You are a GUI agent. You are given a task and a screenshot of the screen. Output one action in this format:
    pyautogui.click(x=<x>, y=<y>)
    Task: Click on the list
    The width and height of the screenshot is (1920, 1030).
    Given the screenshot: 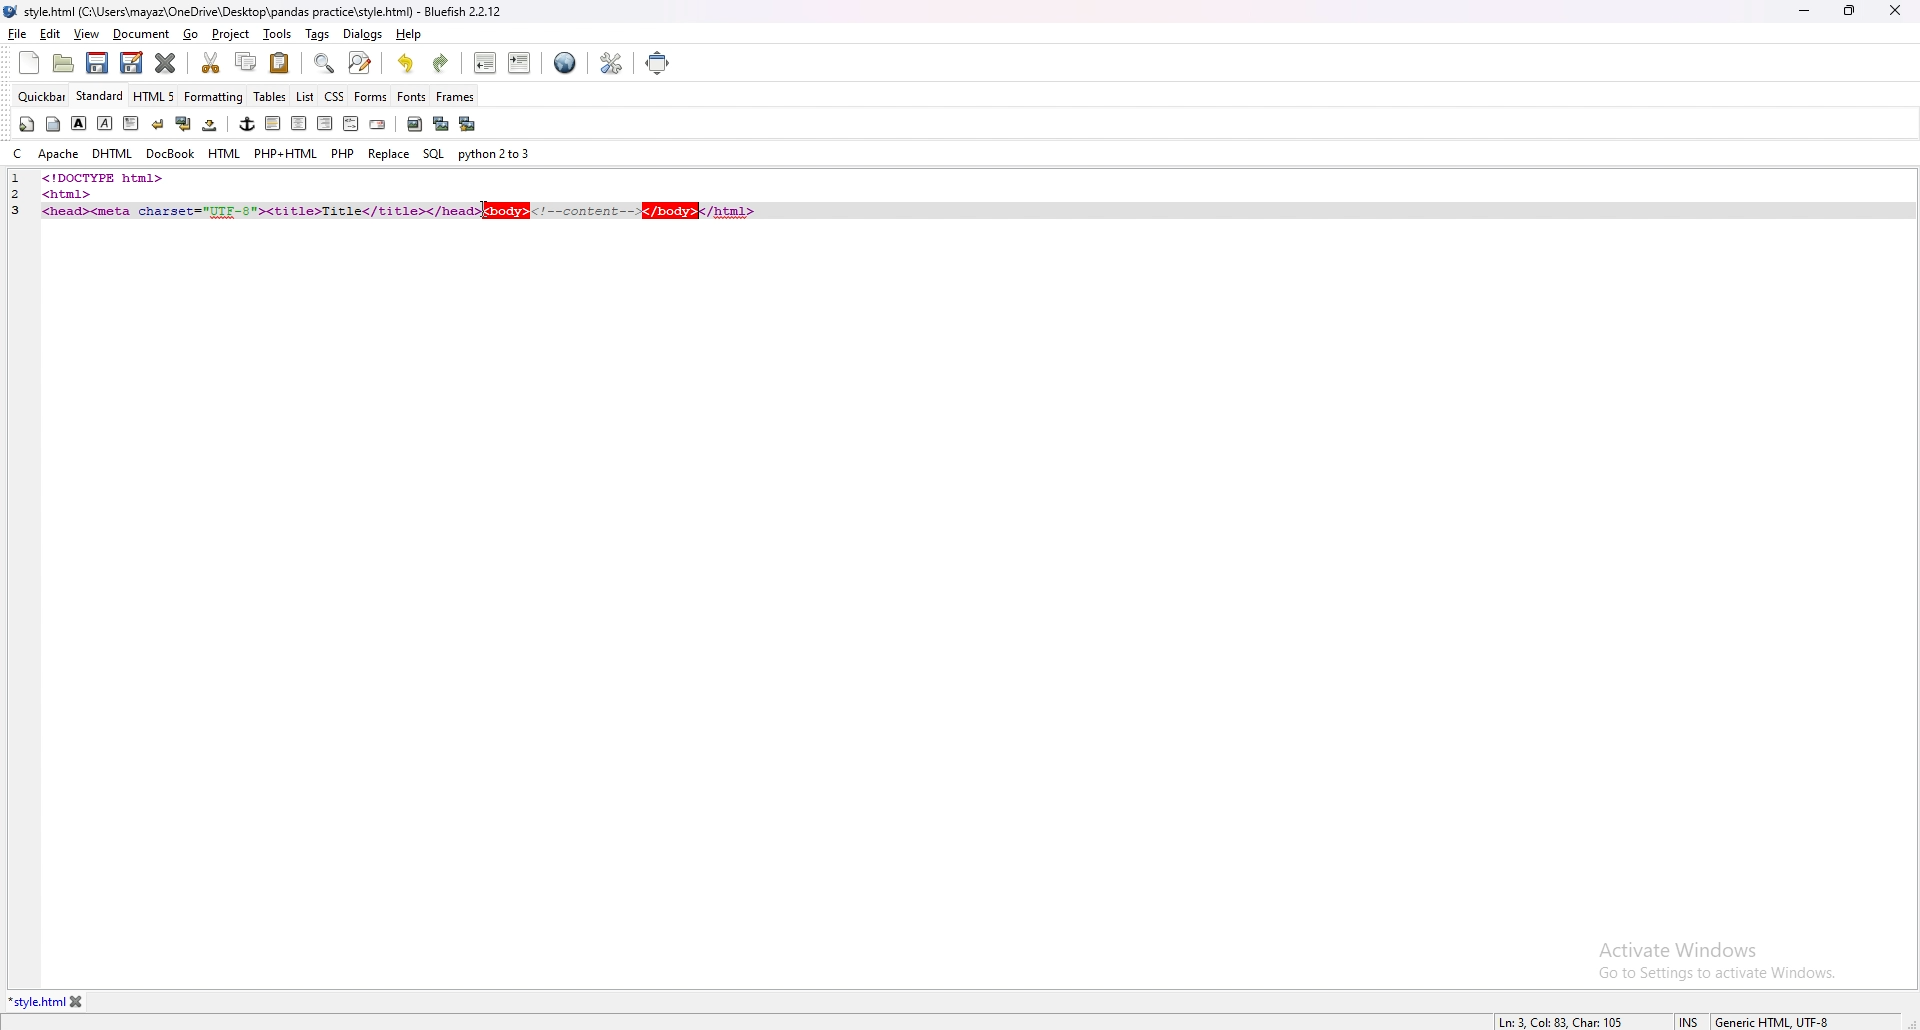 What is the action you would take?
    pyautogui.click(x=305, y=95)
    